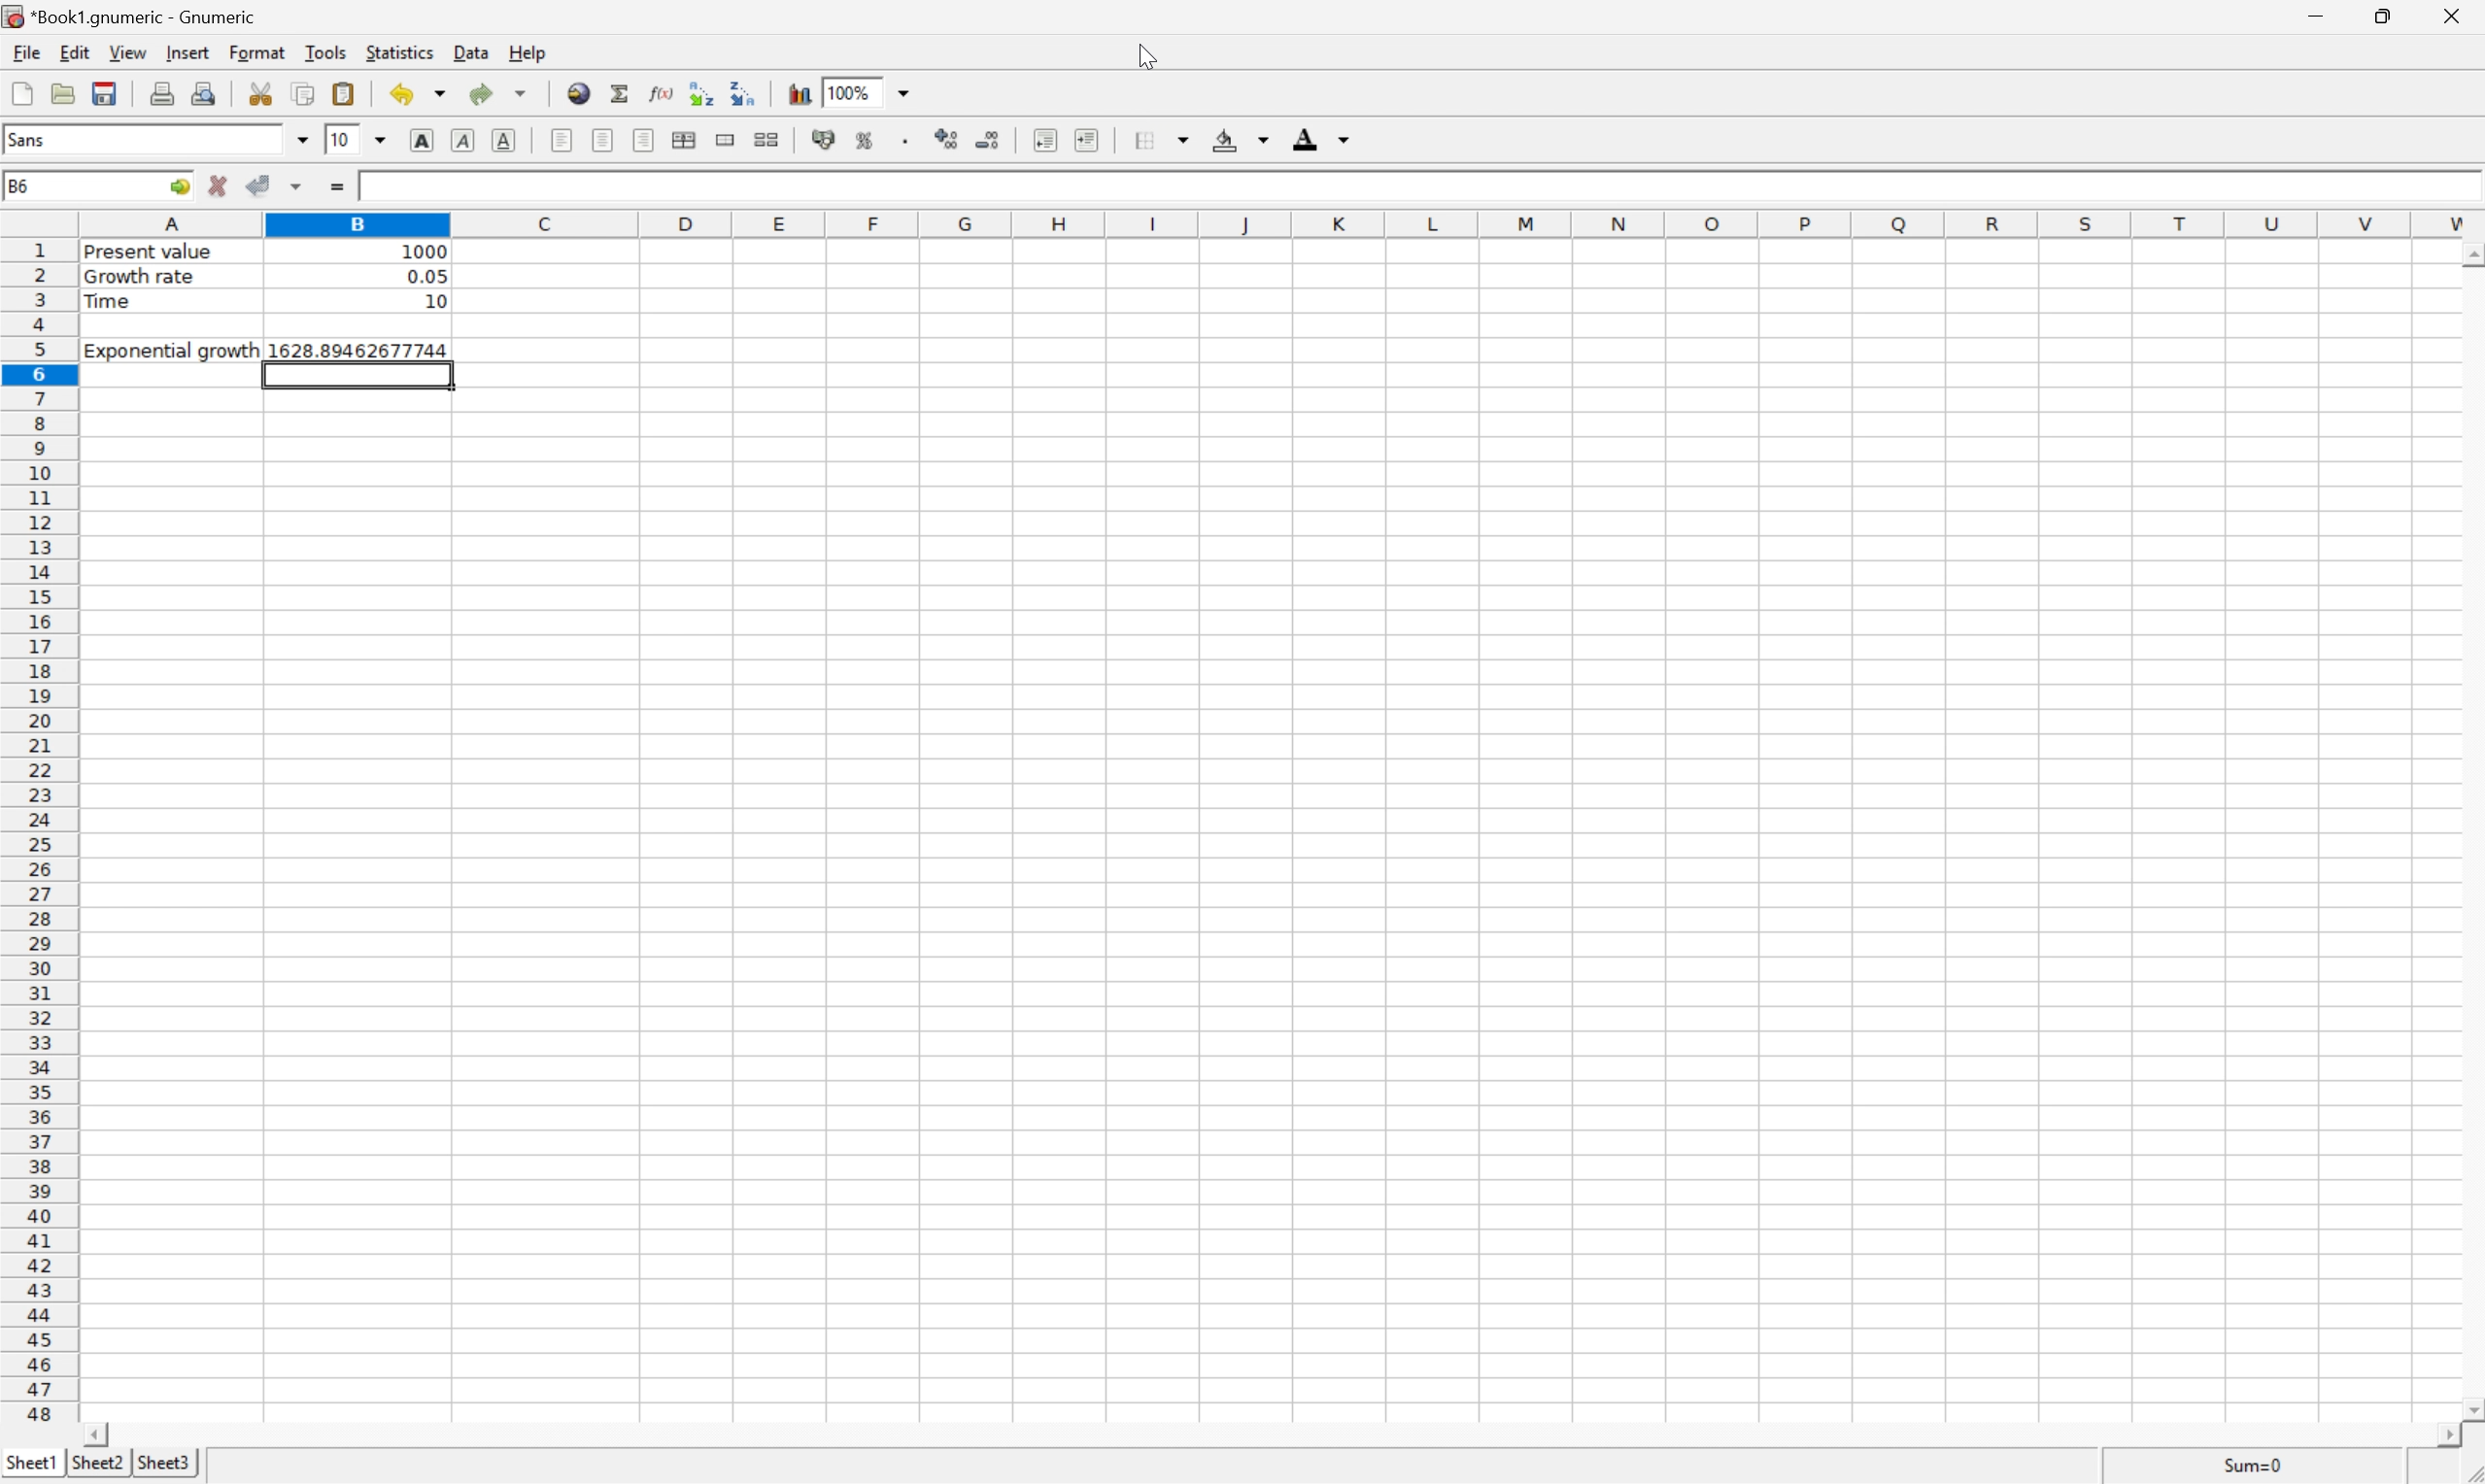 This screenshot has height=1484, width=2485. Describe the element at coordinates (326, 53) in the screenshot. I see `Tools` at that location.